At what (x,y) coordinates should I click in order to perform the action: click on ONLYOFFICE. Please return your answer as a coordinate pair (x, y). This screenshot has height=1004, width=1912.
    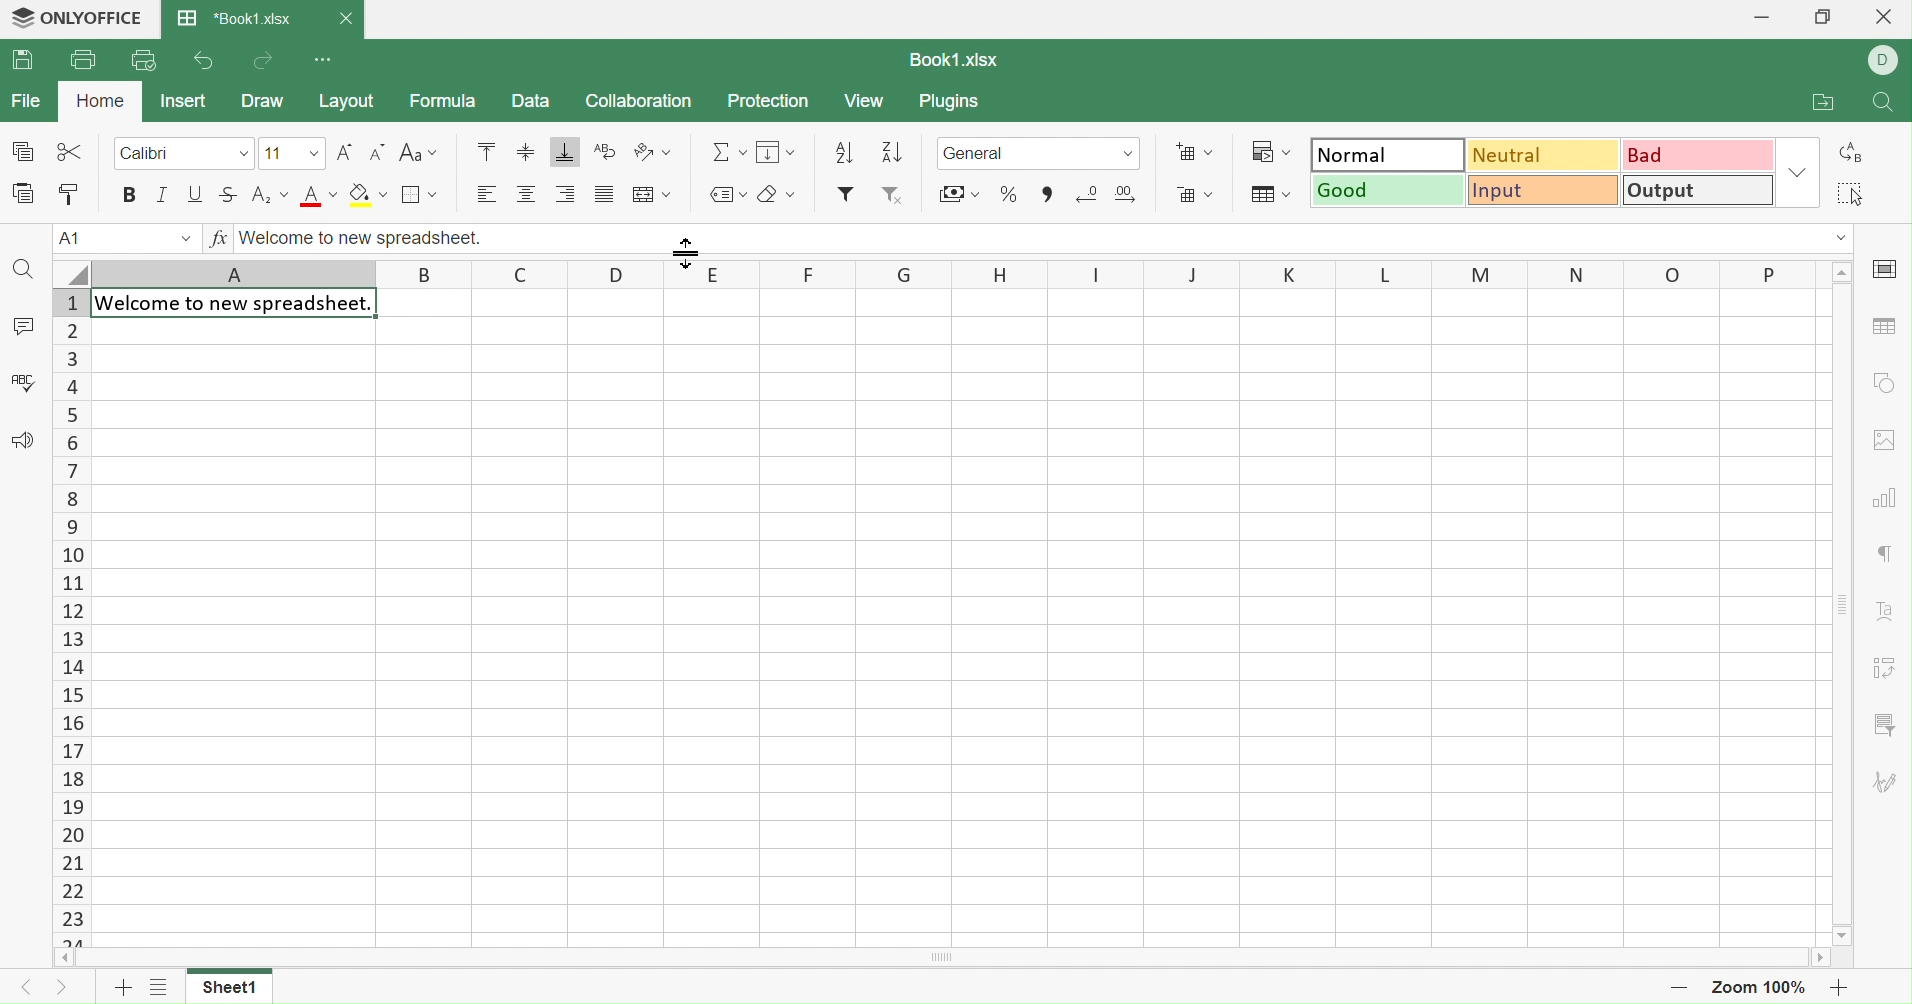
    Looking at the image, I should click on (80, 18).